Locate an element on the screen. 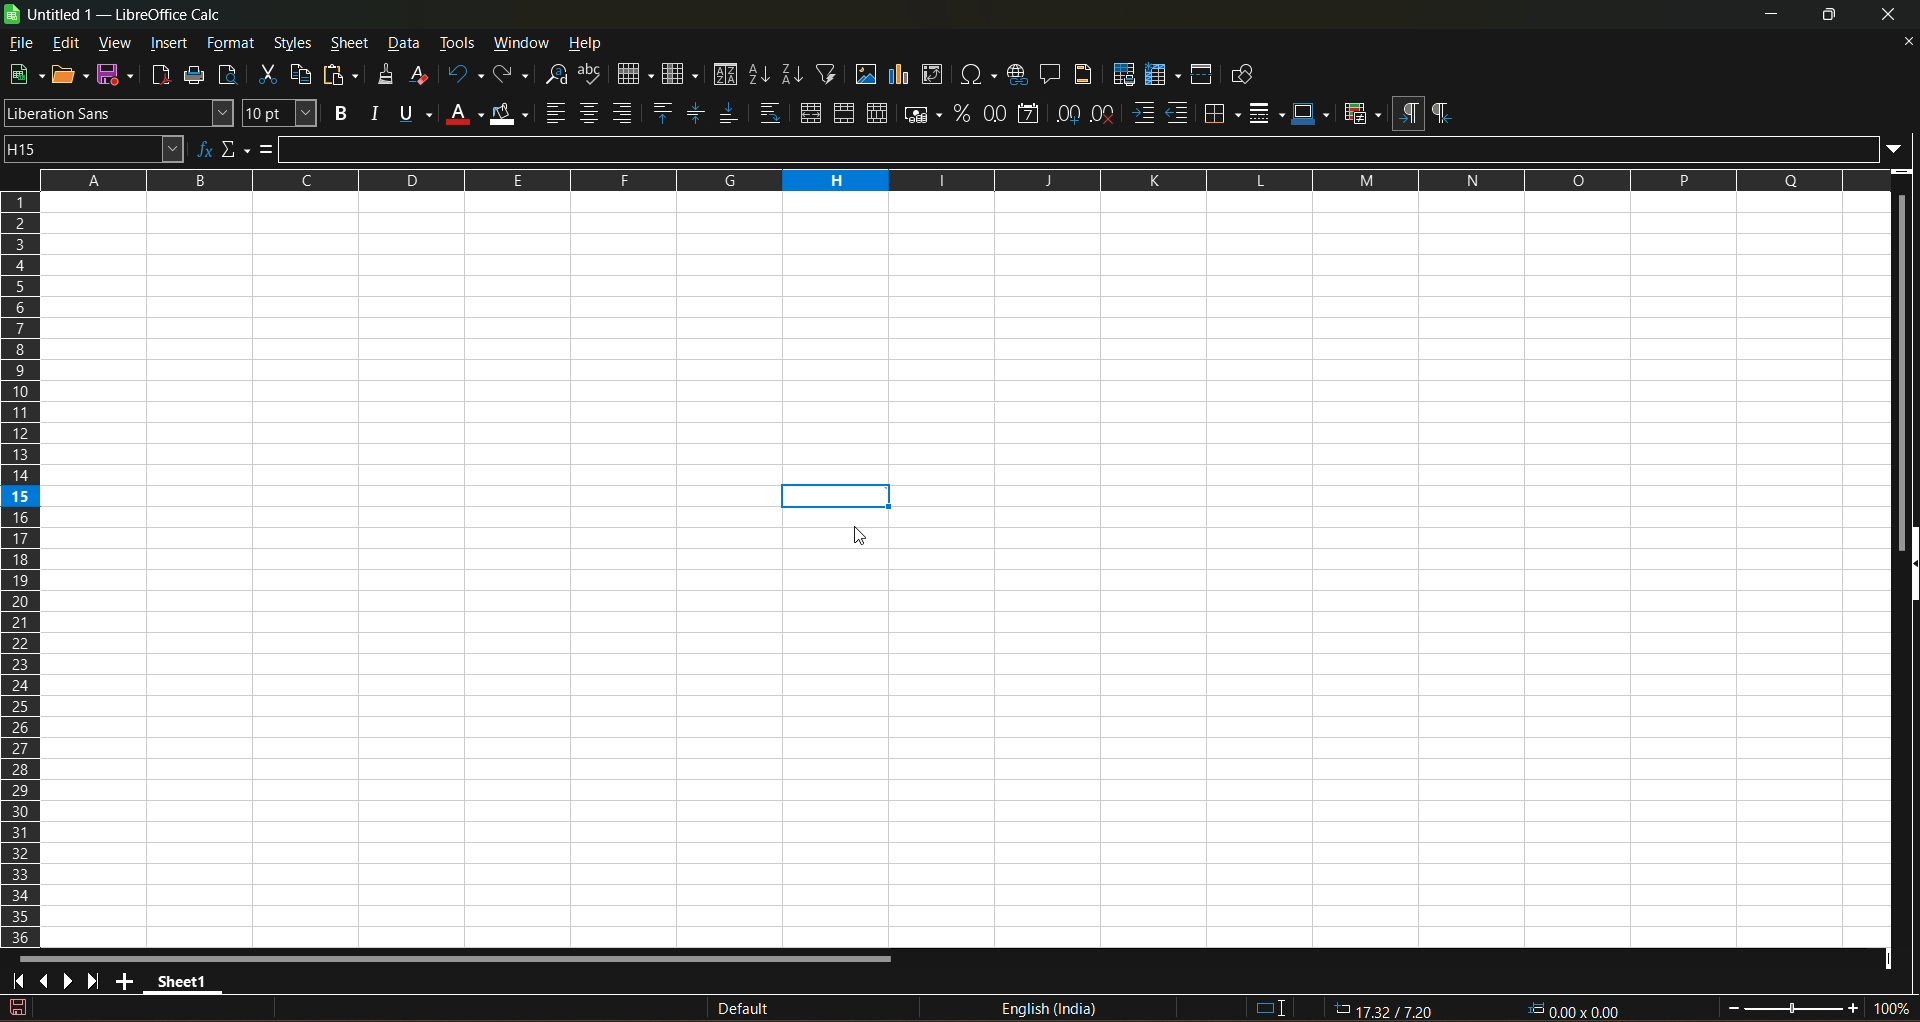  formula is located at coordinates (266, 148).